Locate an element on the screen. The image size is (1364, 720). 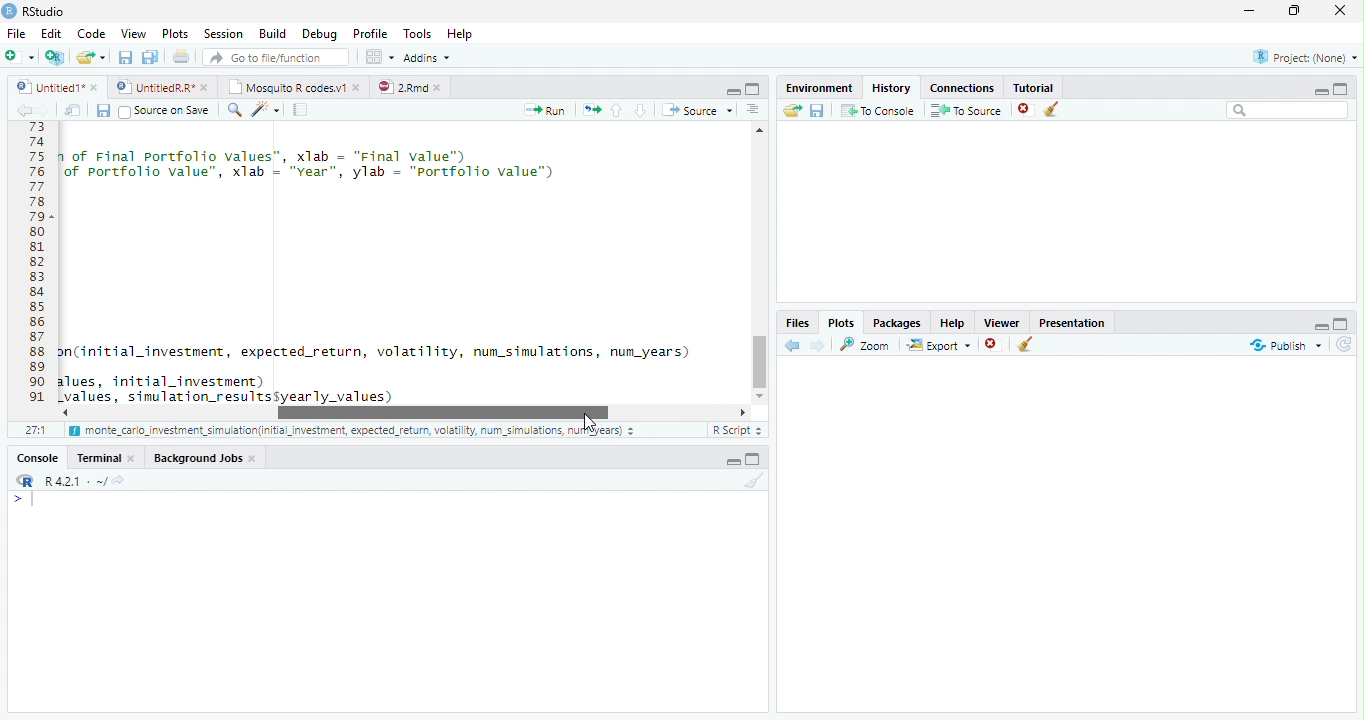
1:1 is located at coordinates (34, 430).